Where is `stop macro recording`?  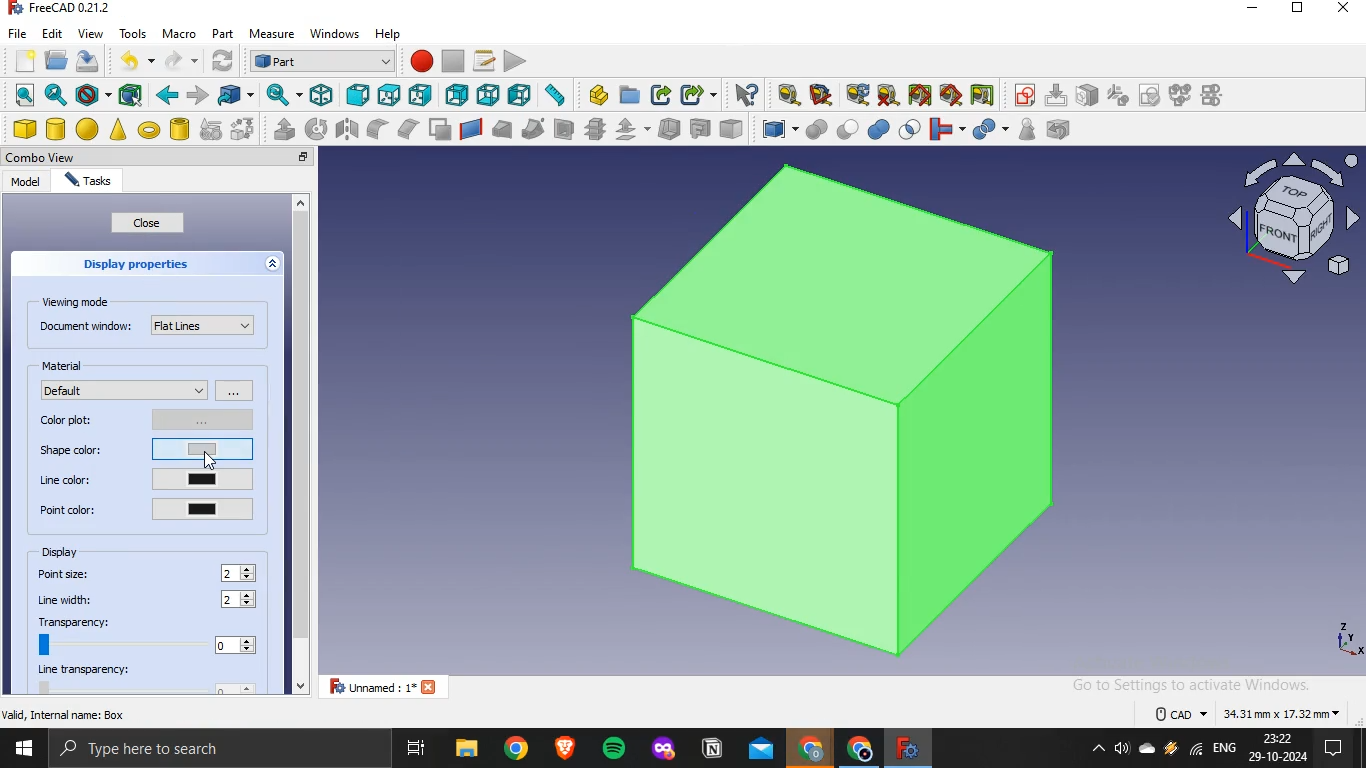 stop macro recording is located at coordinates (453, 61).